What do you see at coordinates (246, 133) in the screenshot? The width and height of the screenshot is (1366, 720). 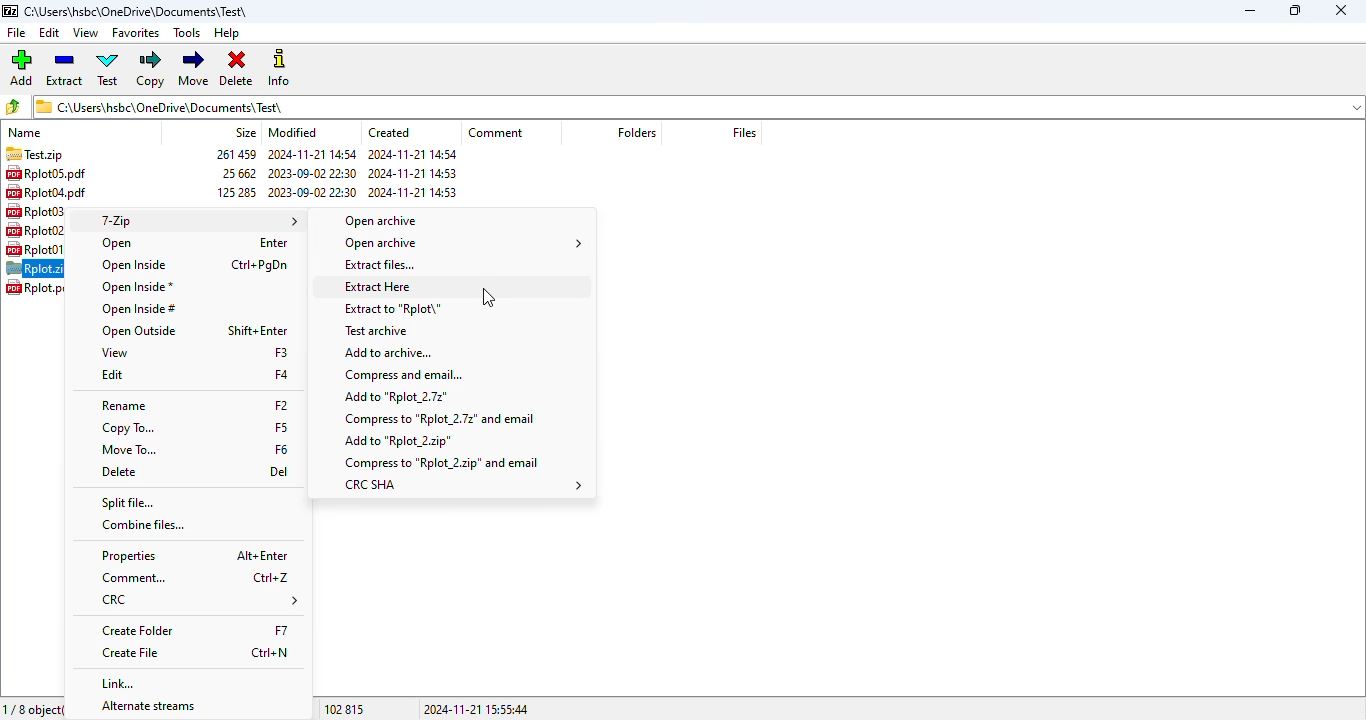 I see `size` at bounding box center [246, 133].